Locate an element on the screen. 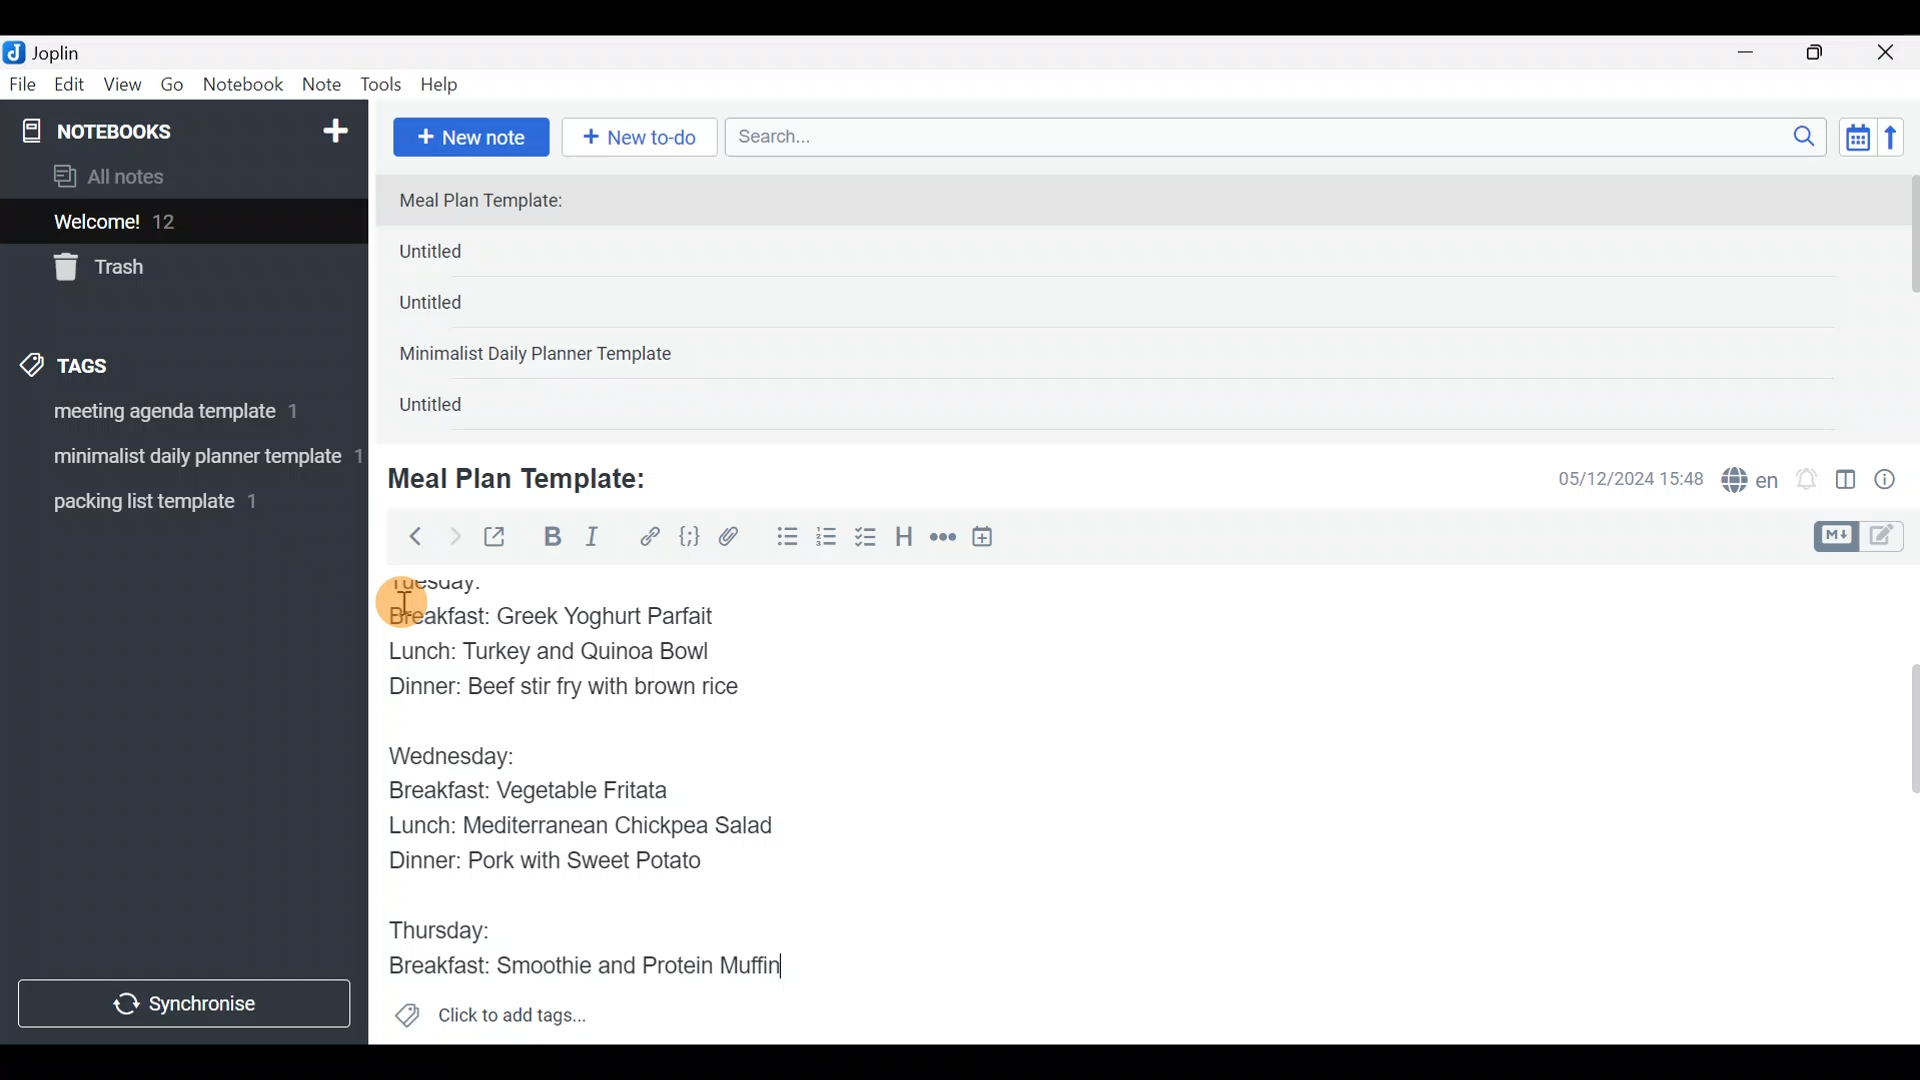 This screenshot has height=1080, width=1920. Edit is located at coordinates (70, 88).